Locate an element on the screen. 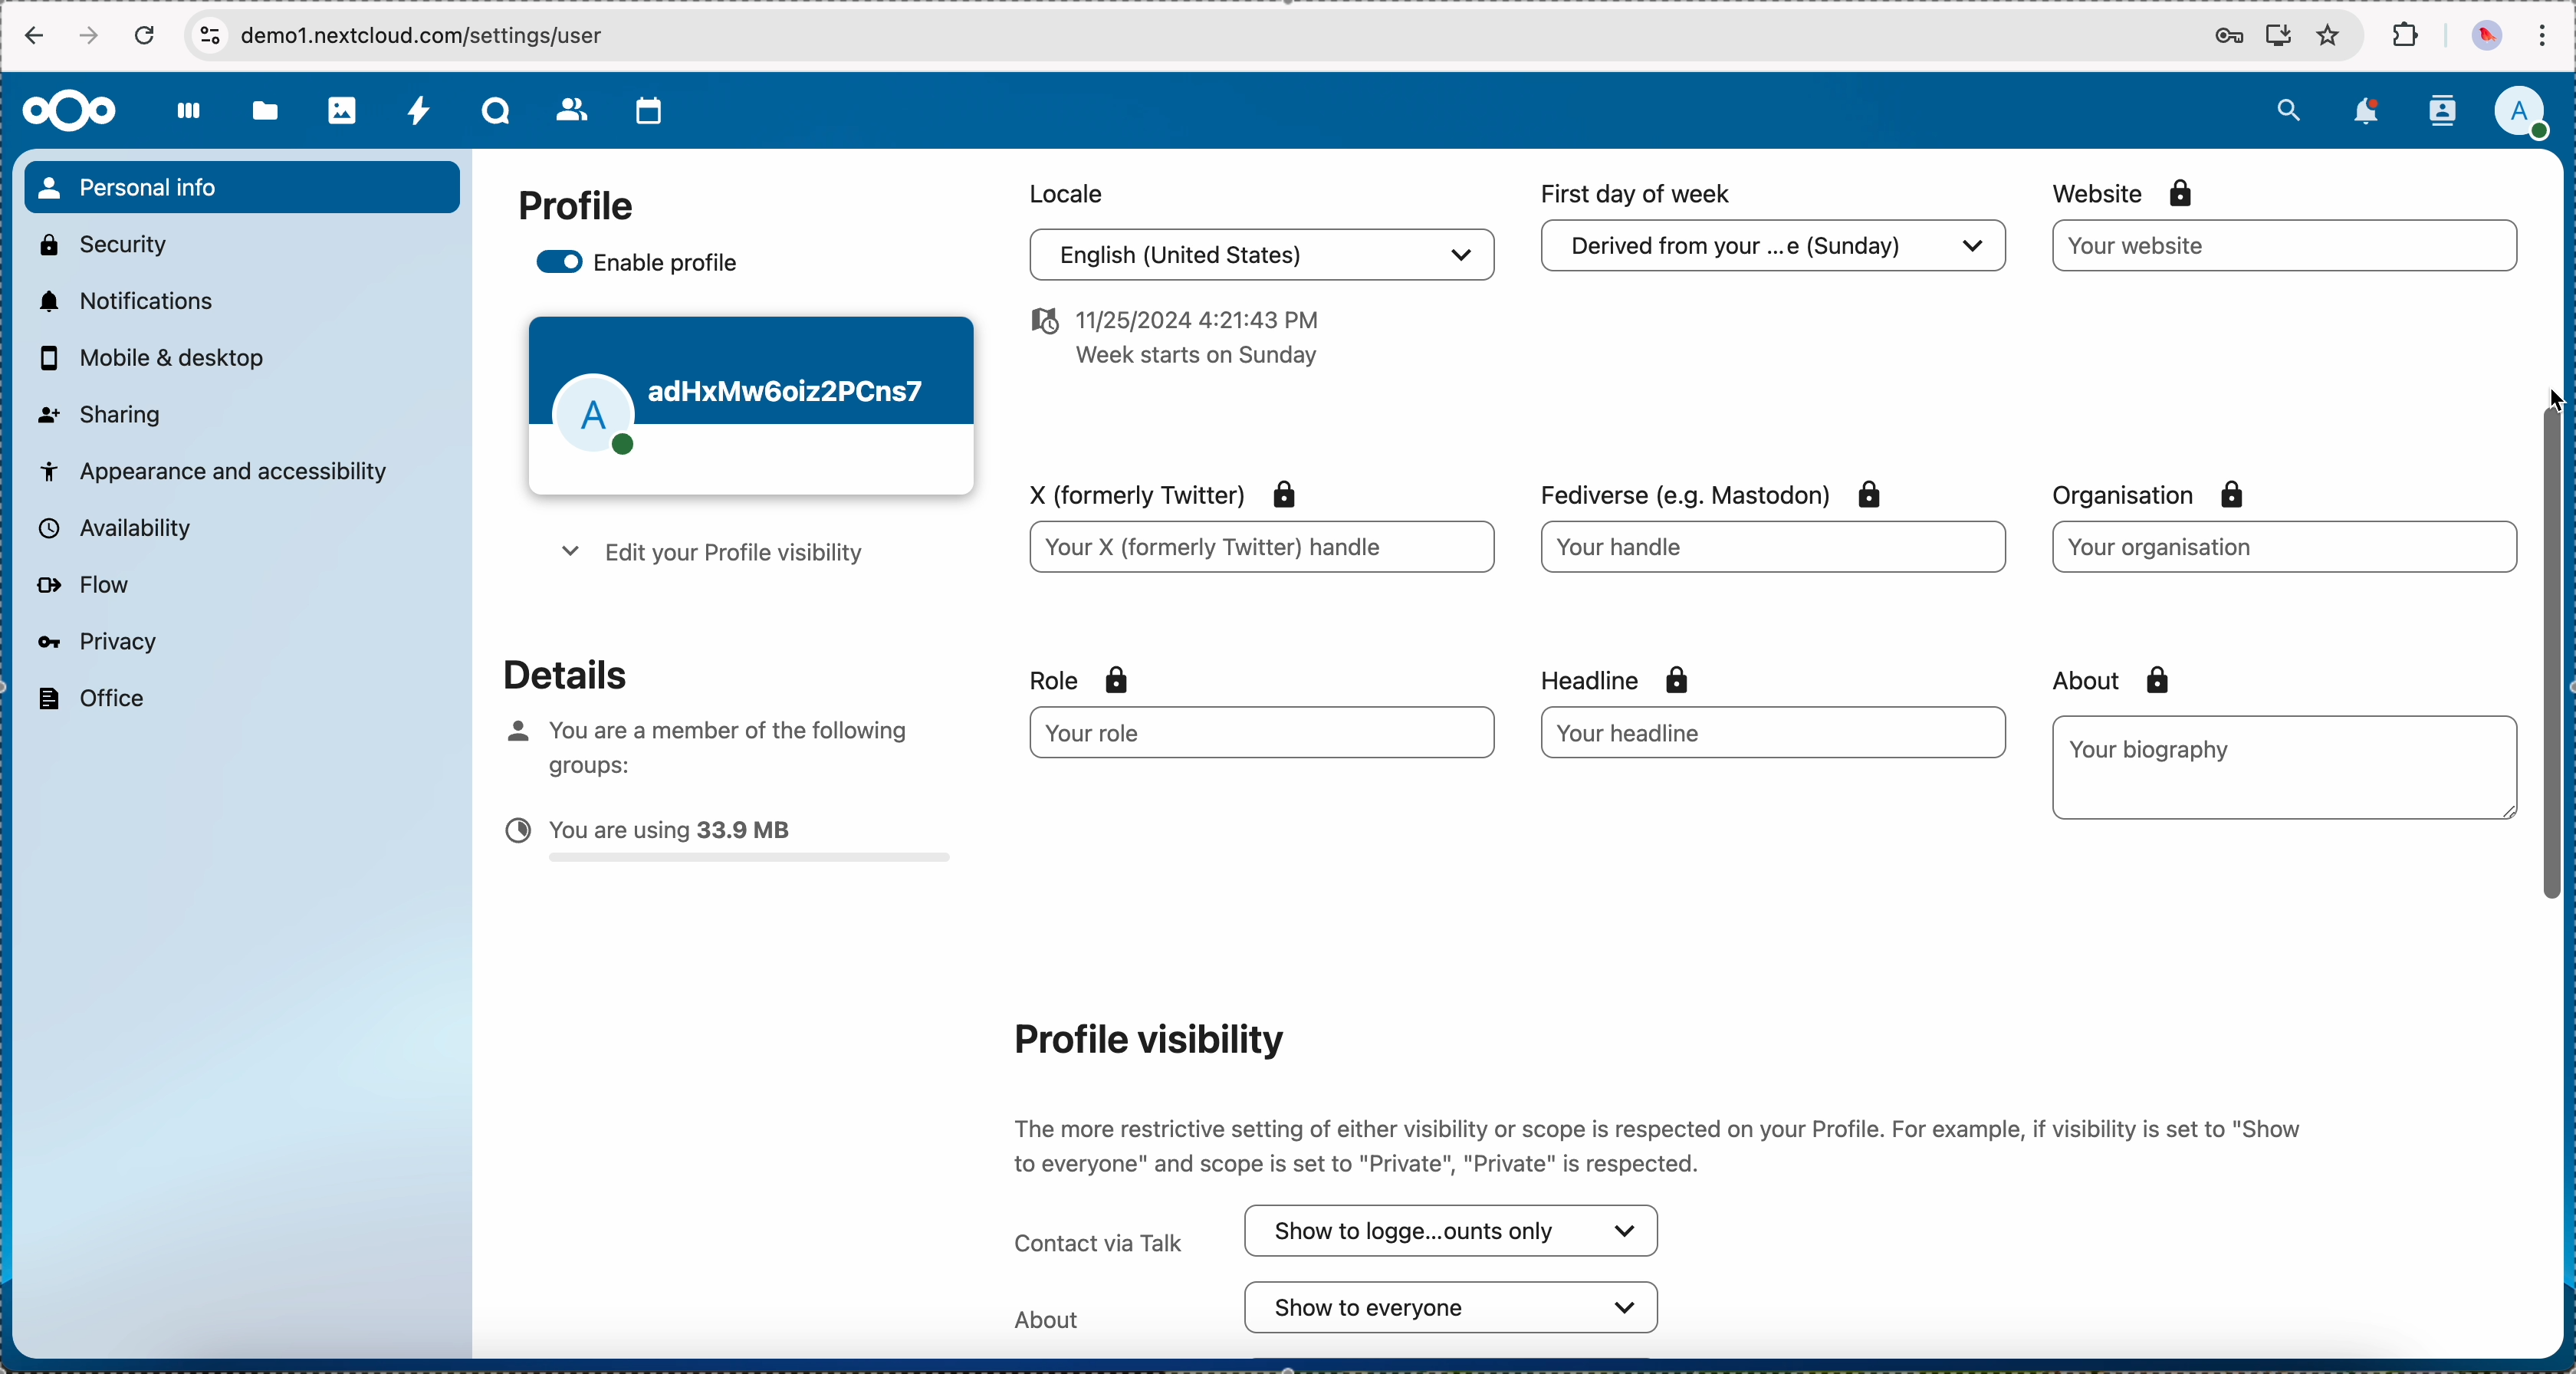 The width and height of the screenshot is (2576, 1374). privacy is located at coordinates (95, 641).